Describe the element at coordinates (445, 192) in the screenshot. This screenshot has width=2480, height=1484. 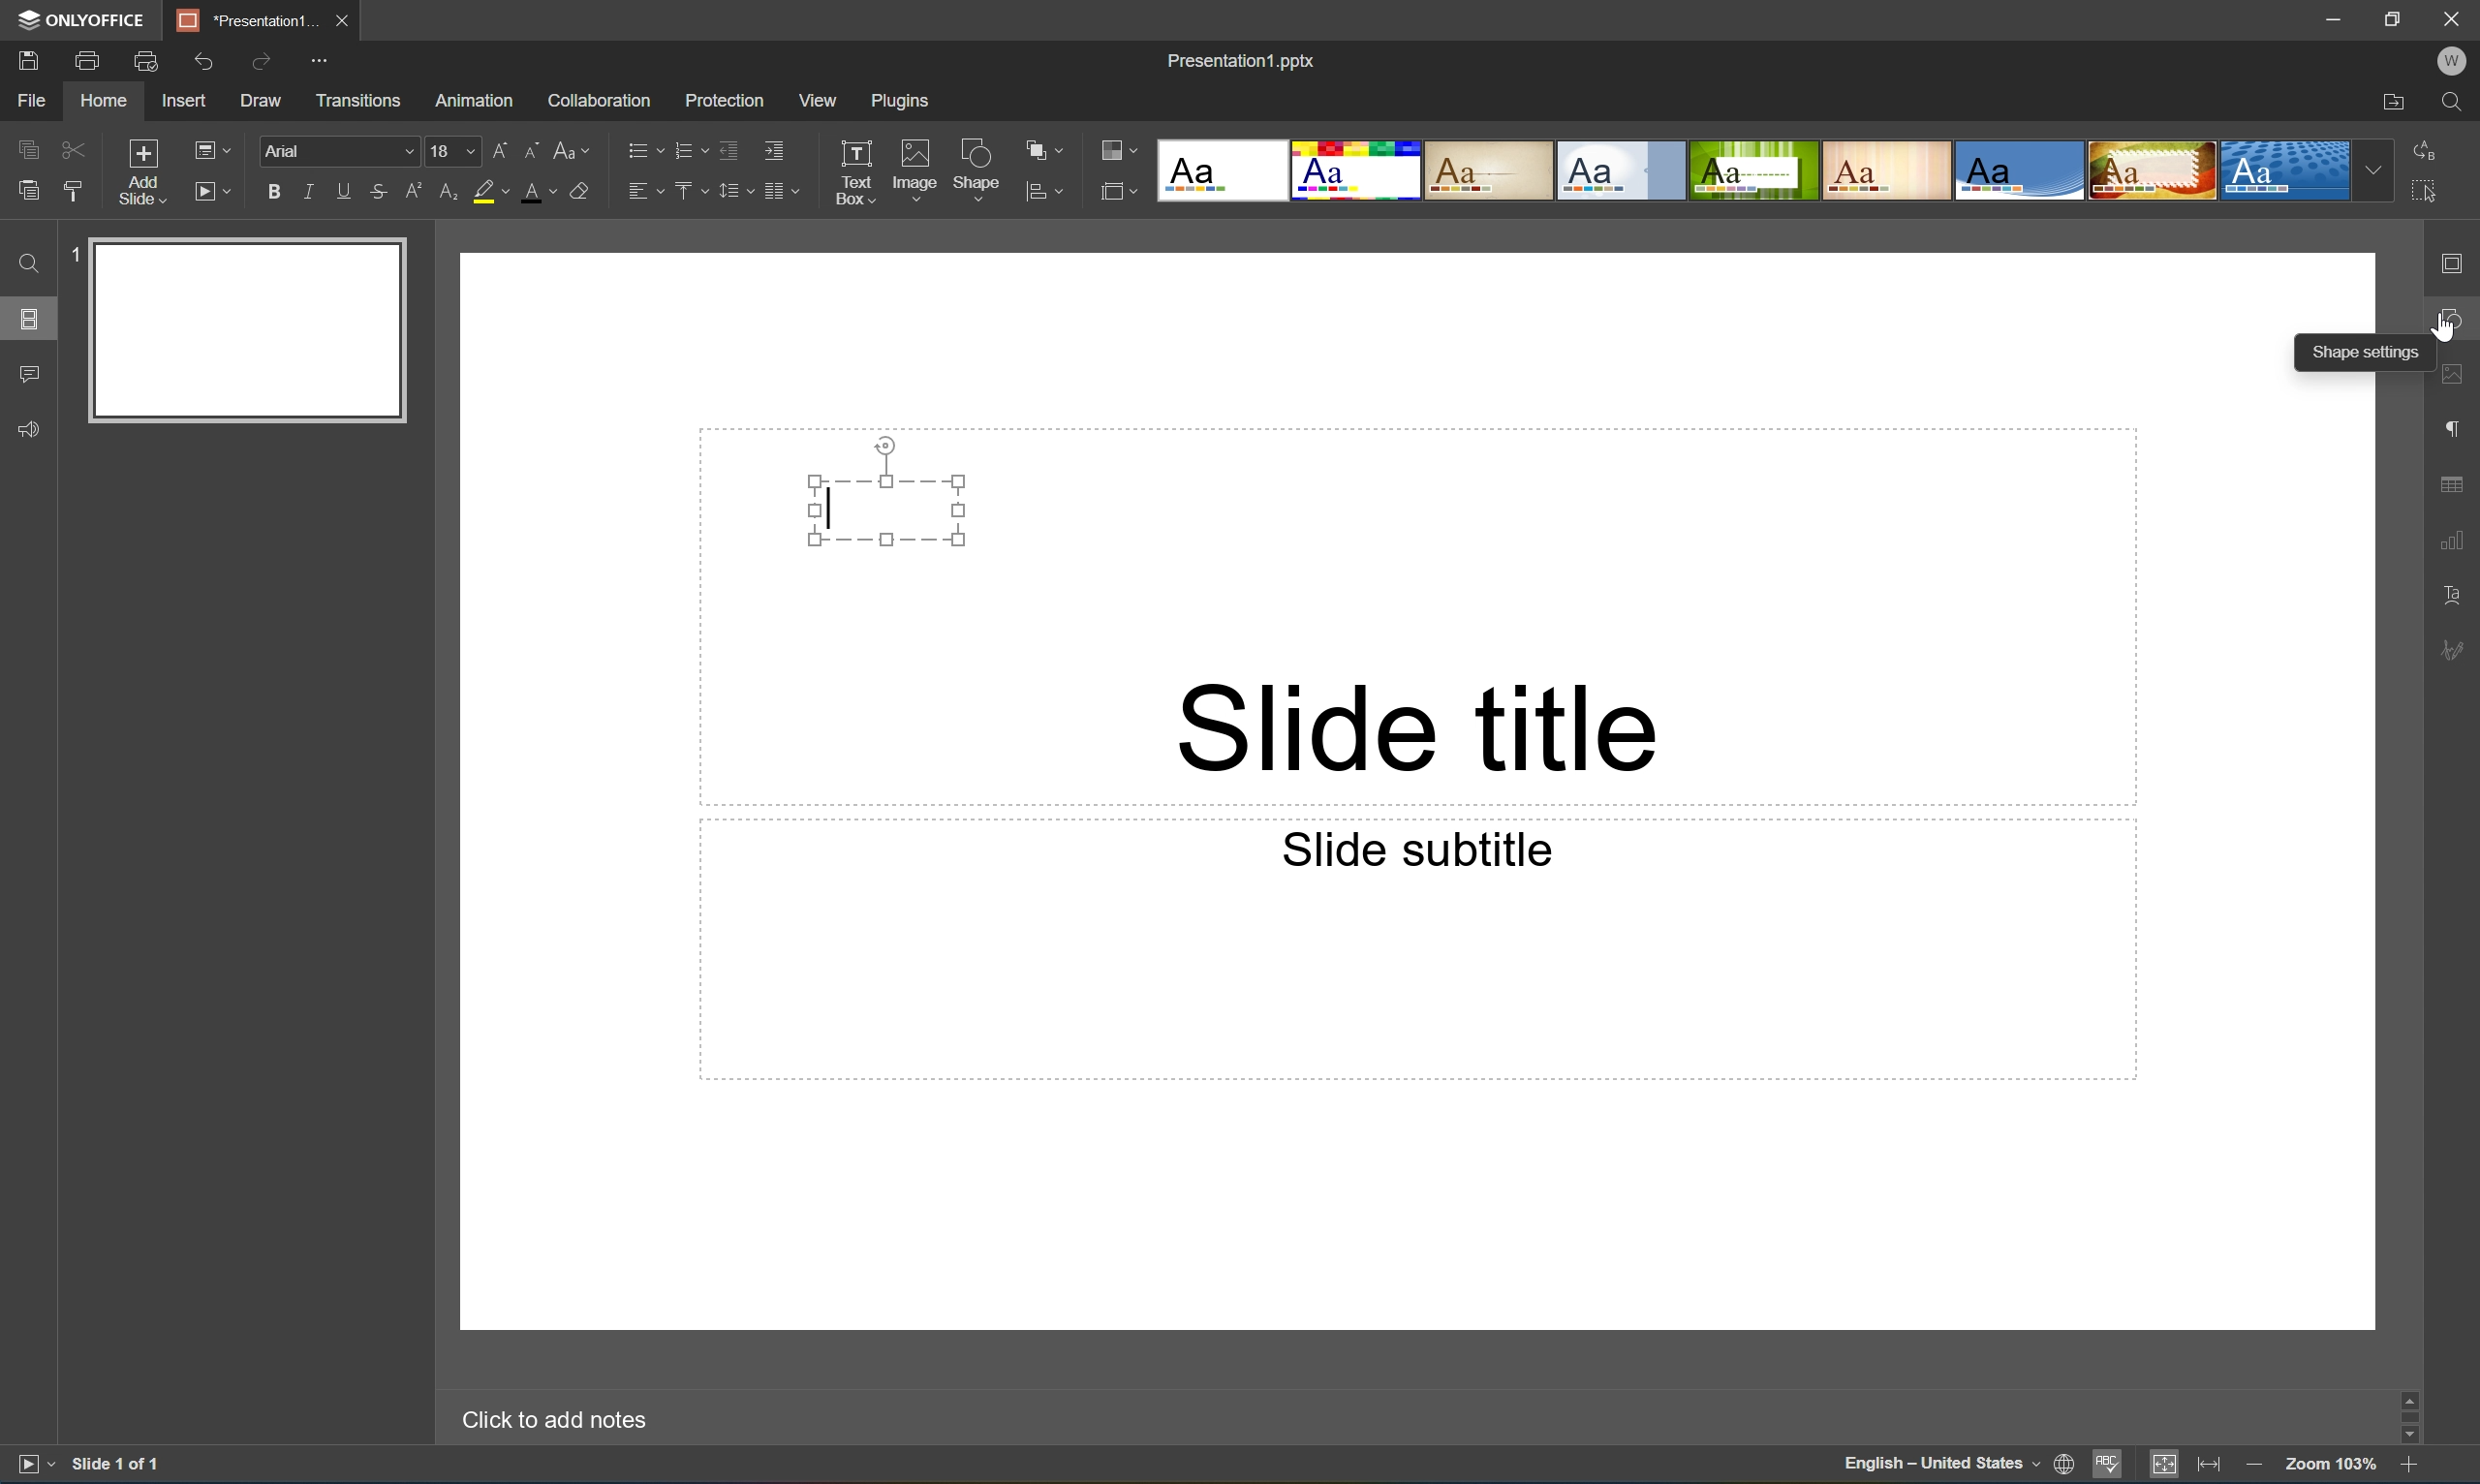
I see `Subscript` at that location.